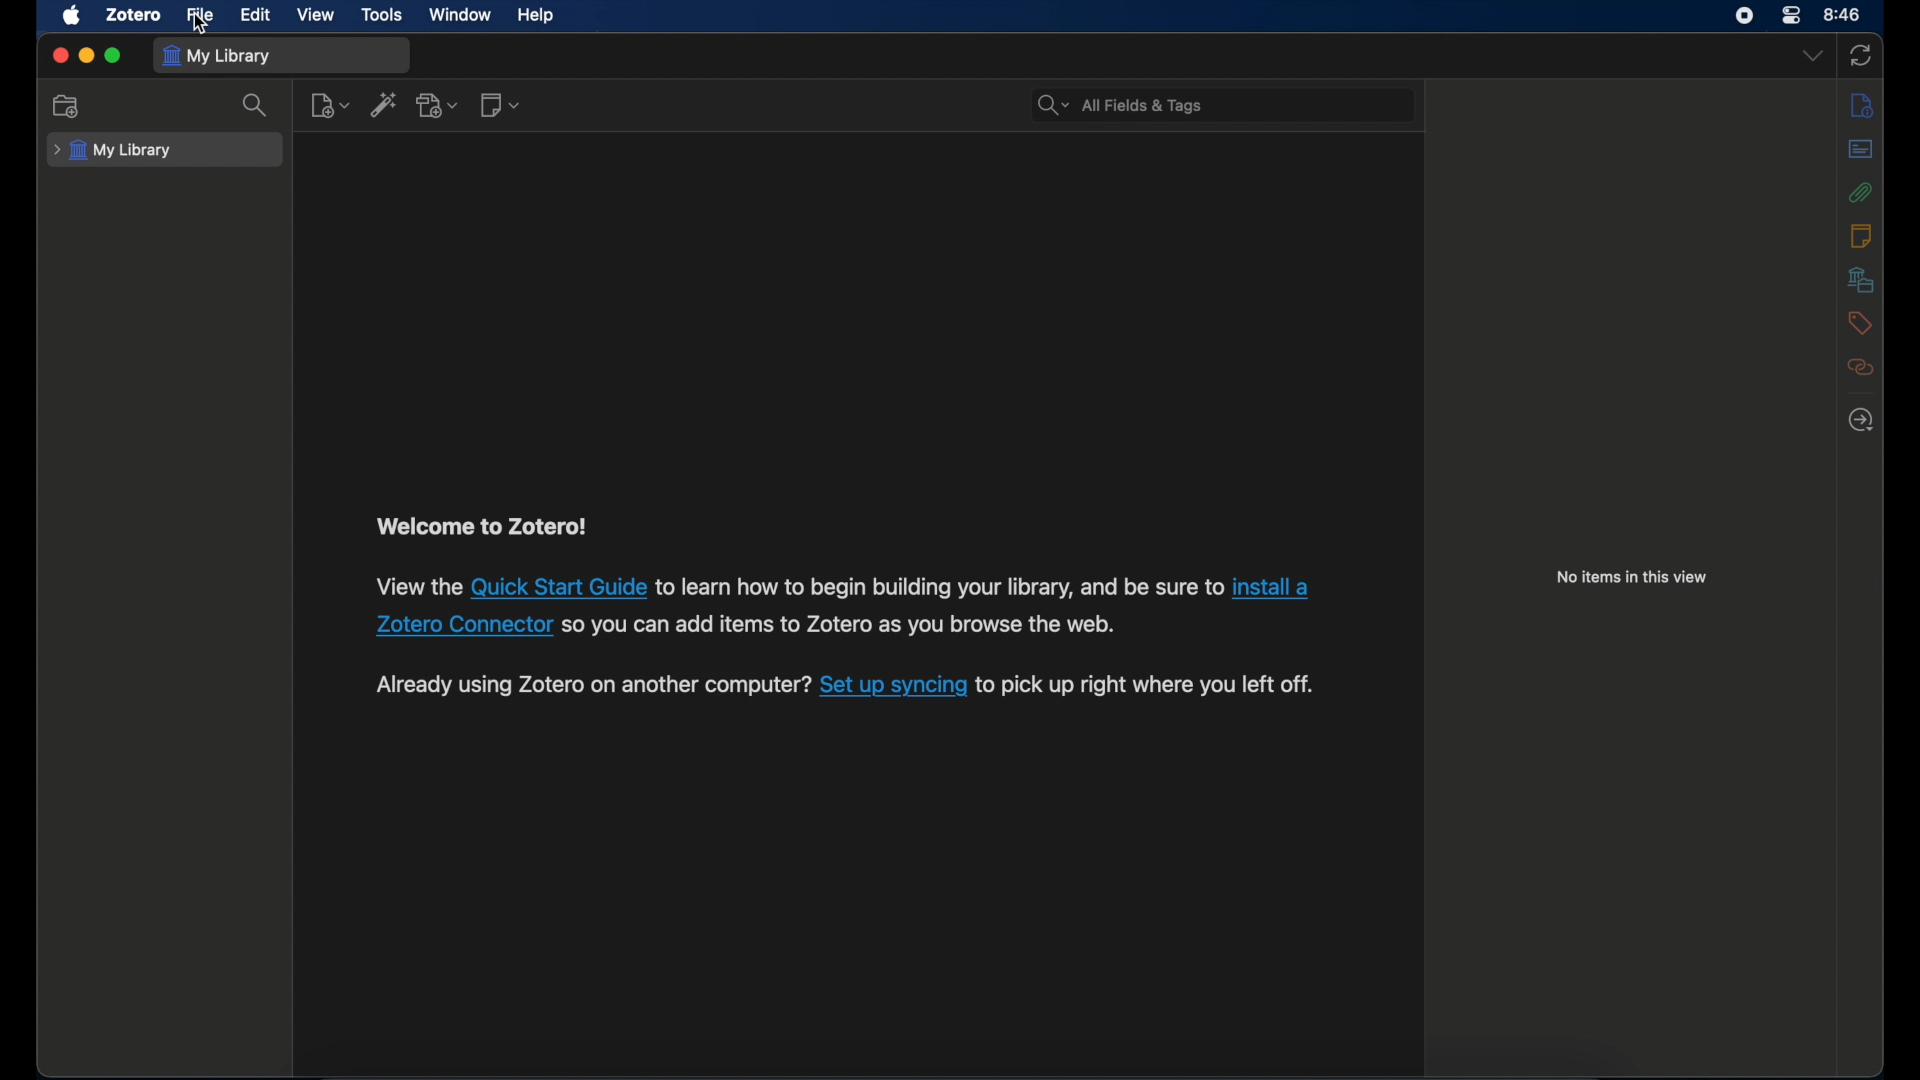 Image resolution: width=1920 pixels, height=1080 pixels. I want to click on notes, so click(1860, 235).